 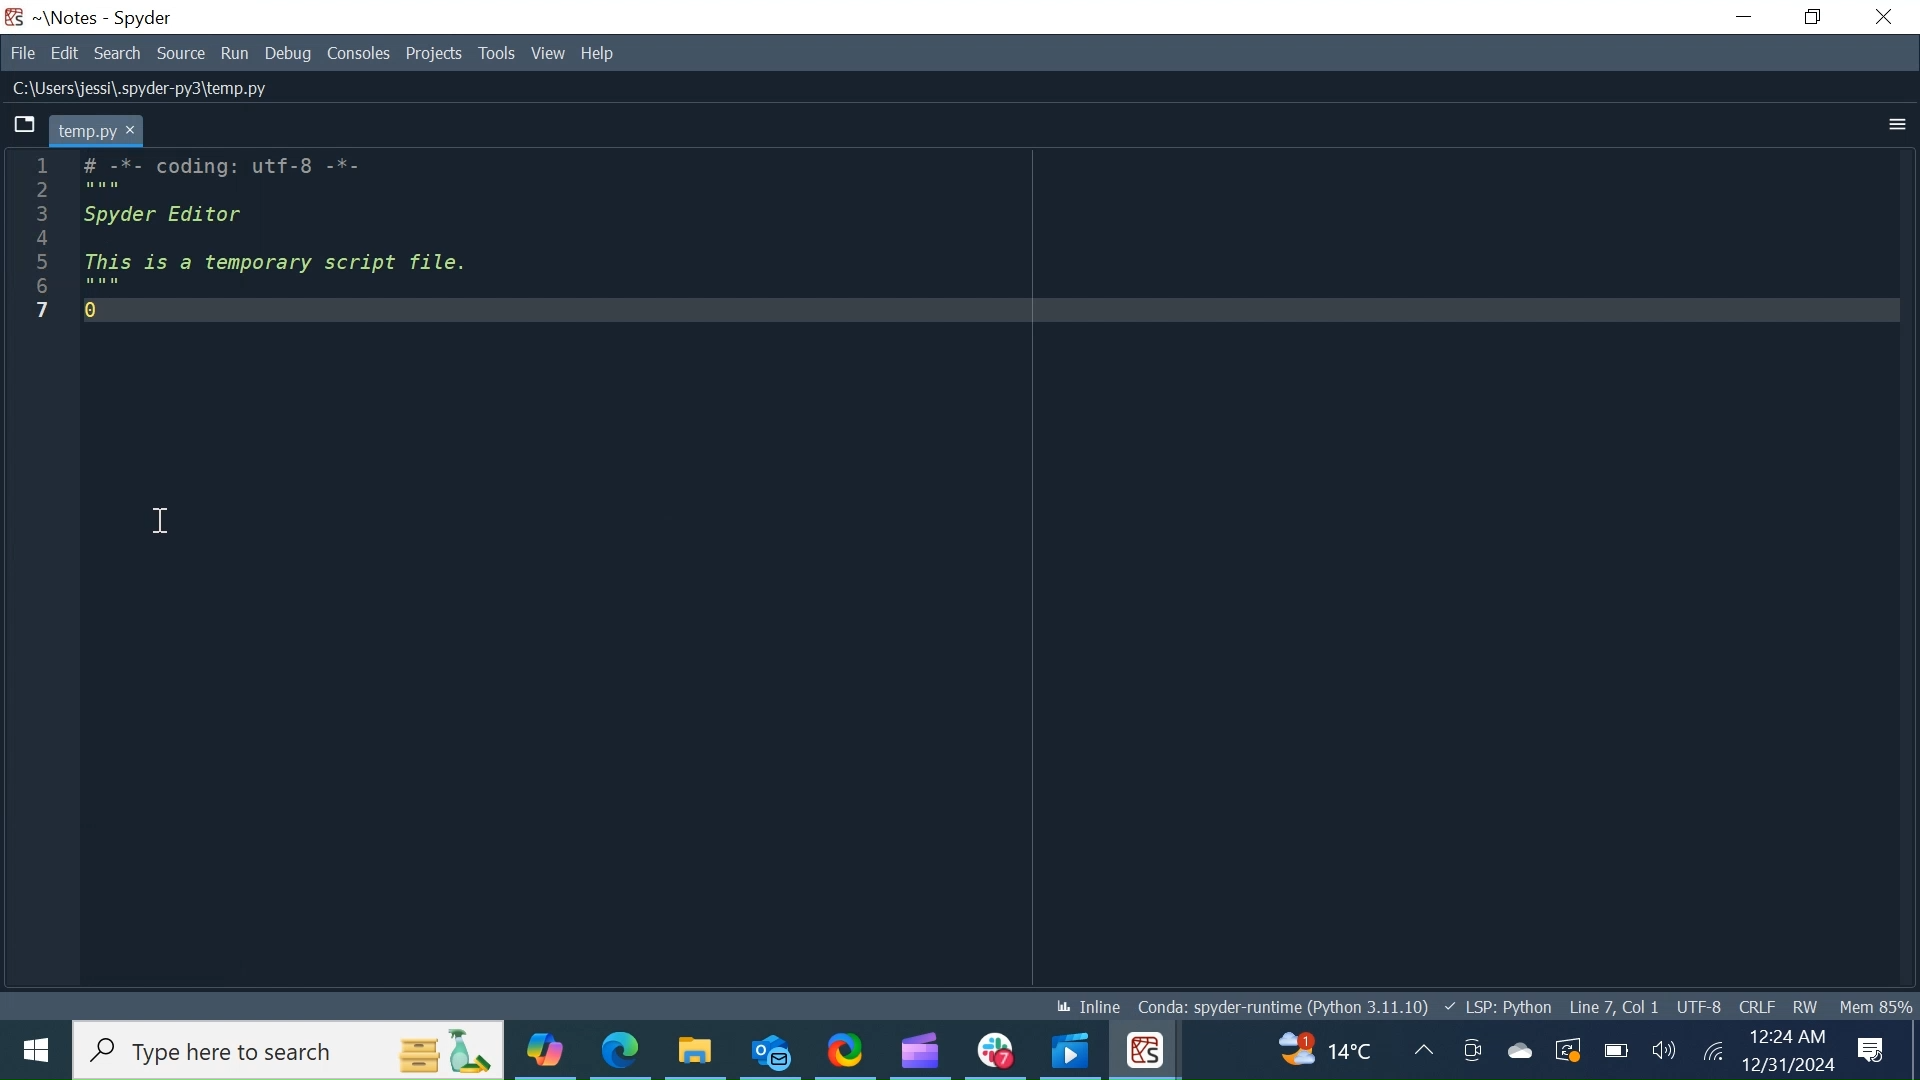 I want to click on Spyder Project Name, so click(x=69, y=19).